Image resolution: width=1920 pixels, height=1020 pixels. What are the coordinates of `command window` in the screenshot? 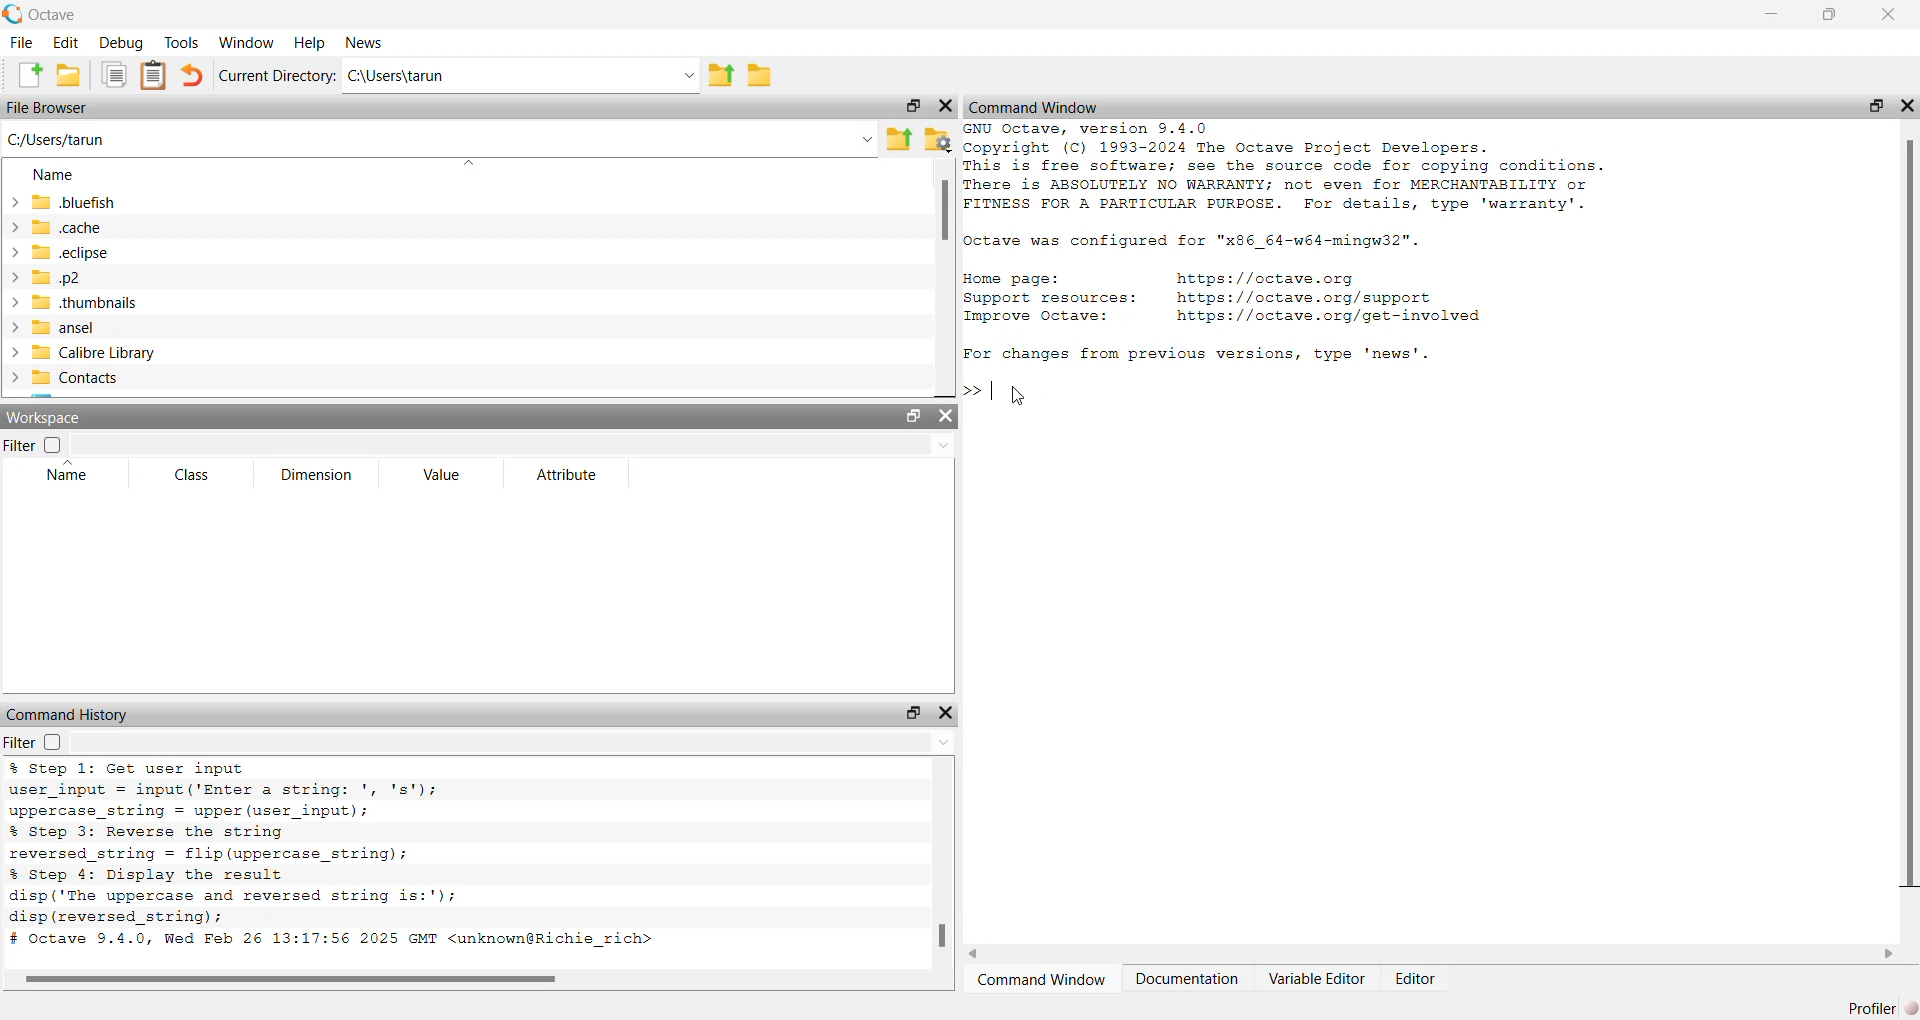 It's located at (1038, 981).